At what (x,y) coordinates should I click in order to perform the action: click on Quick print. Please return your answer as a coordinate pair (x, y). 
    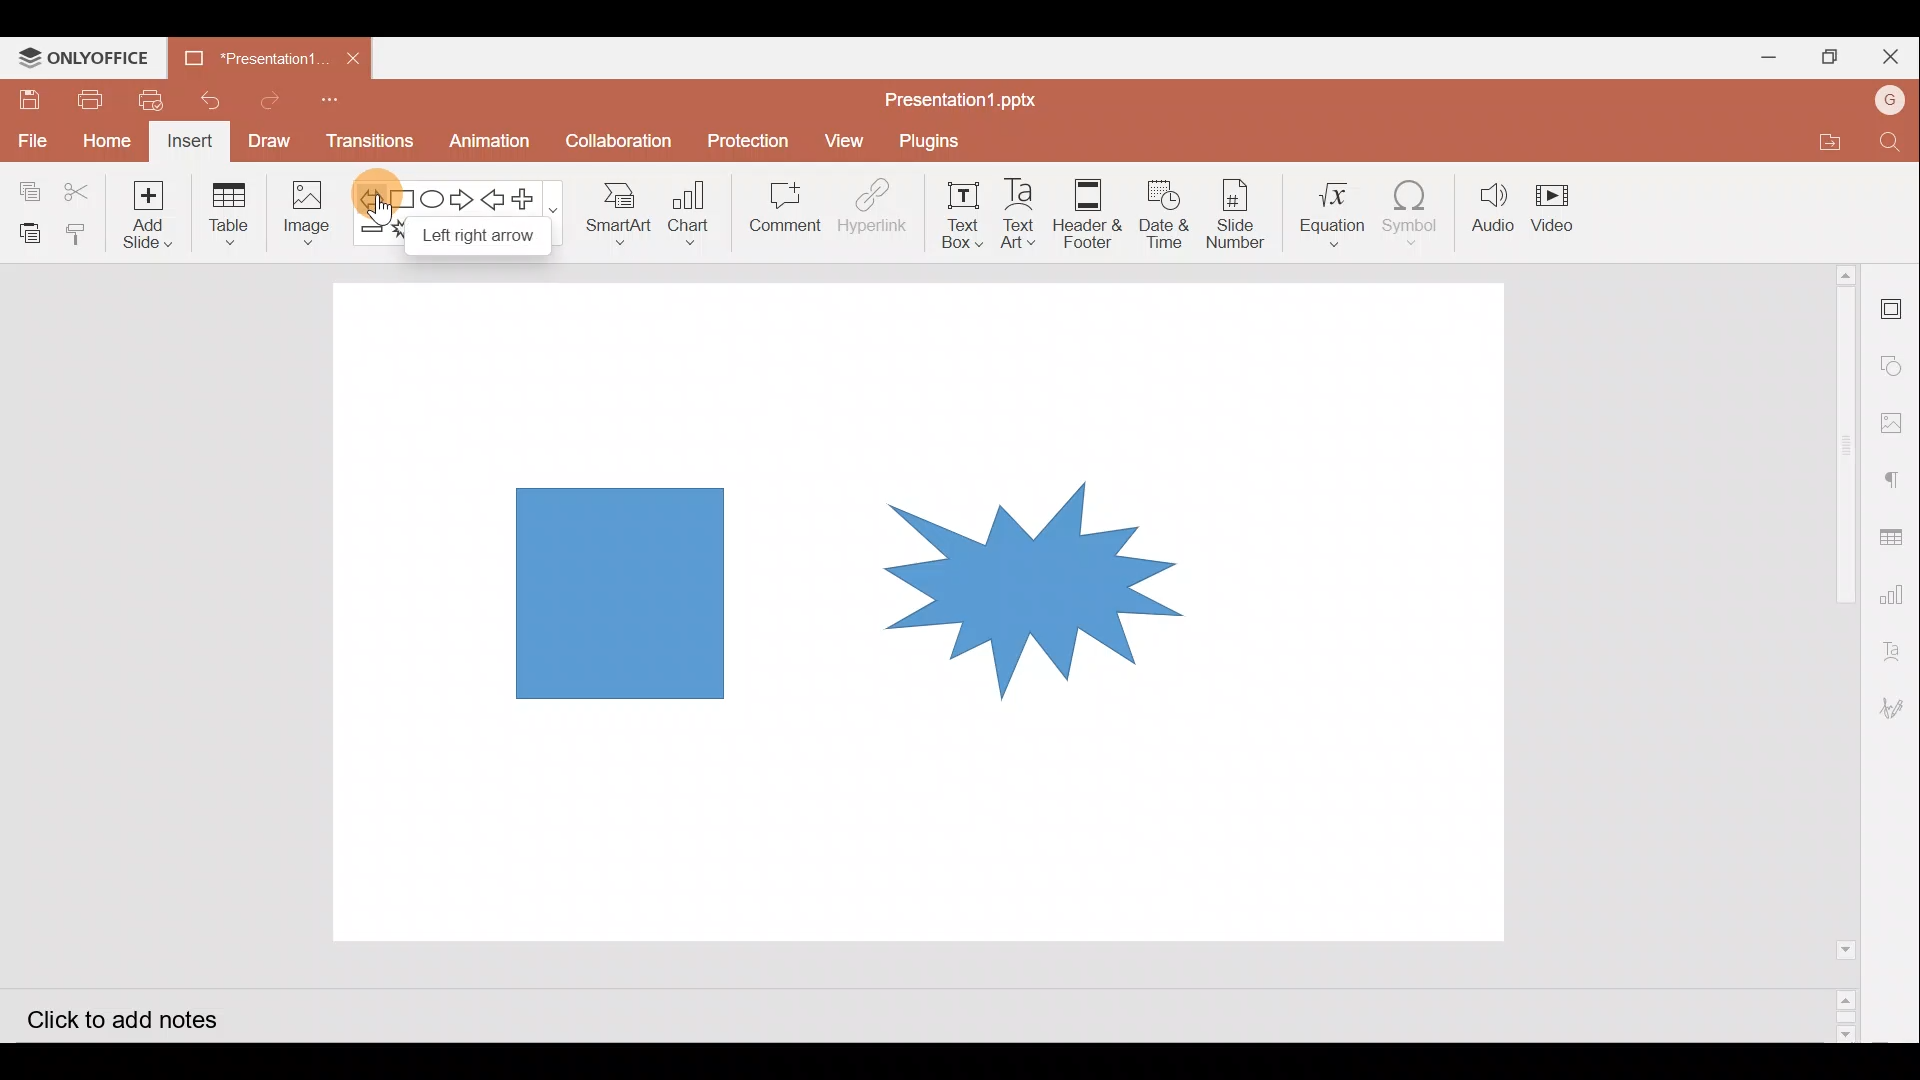
    Looking at the image, I should click on (156, 102).